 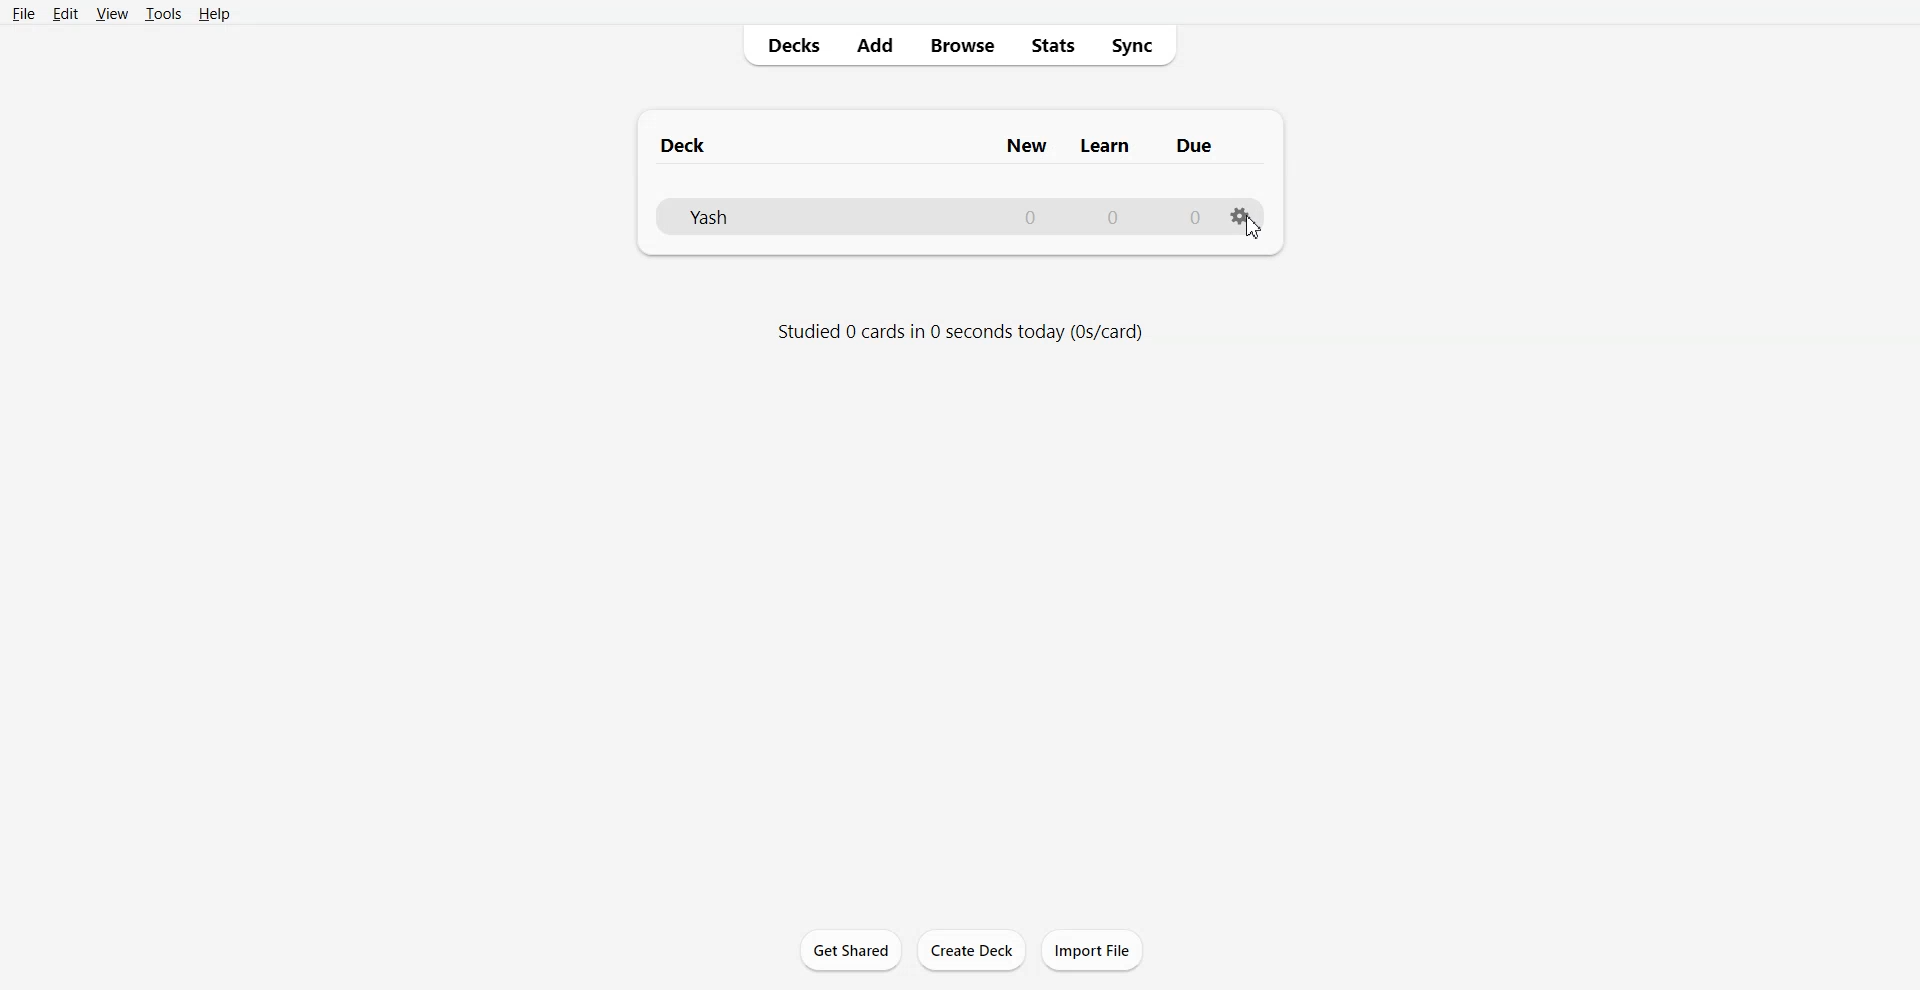 What do you see at coordinates (1093, 949) in the screenshot?
I see `Import file` at bounding box center [1093, 949].